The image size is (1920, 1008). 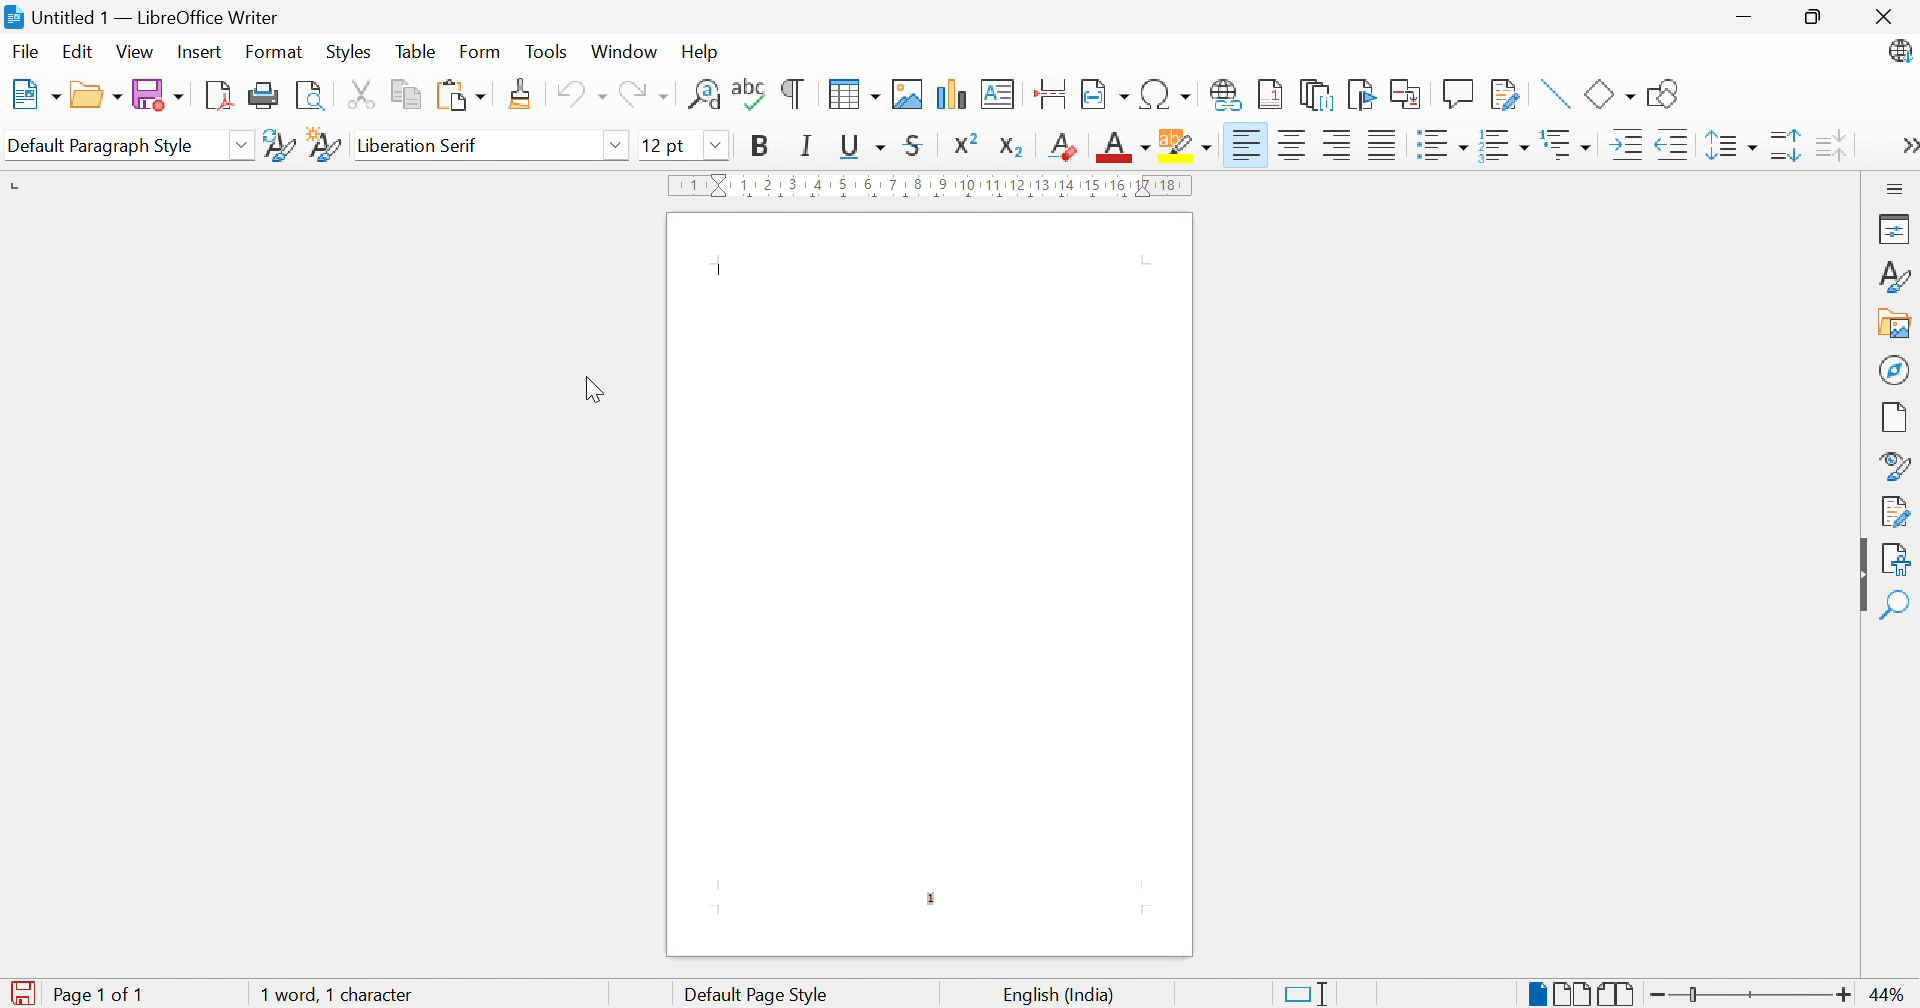 What do you see at coordinates (1457, 94) in the screenshot?
I see `Insert comment` at bounding box center [1457, 94].